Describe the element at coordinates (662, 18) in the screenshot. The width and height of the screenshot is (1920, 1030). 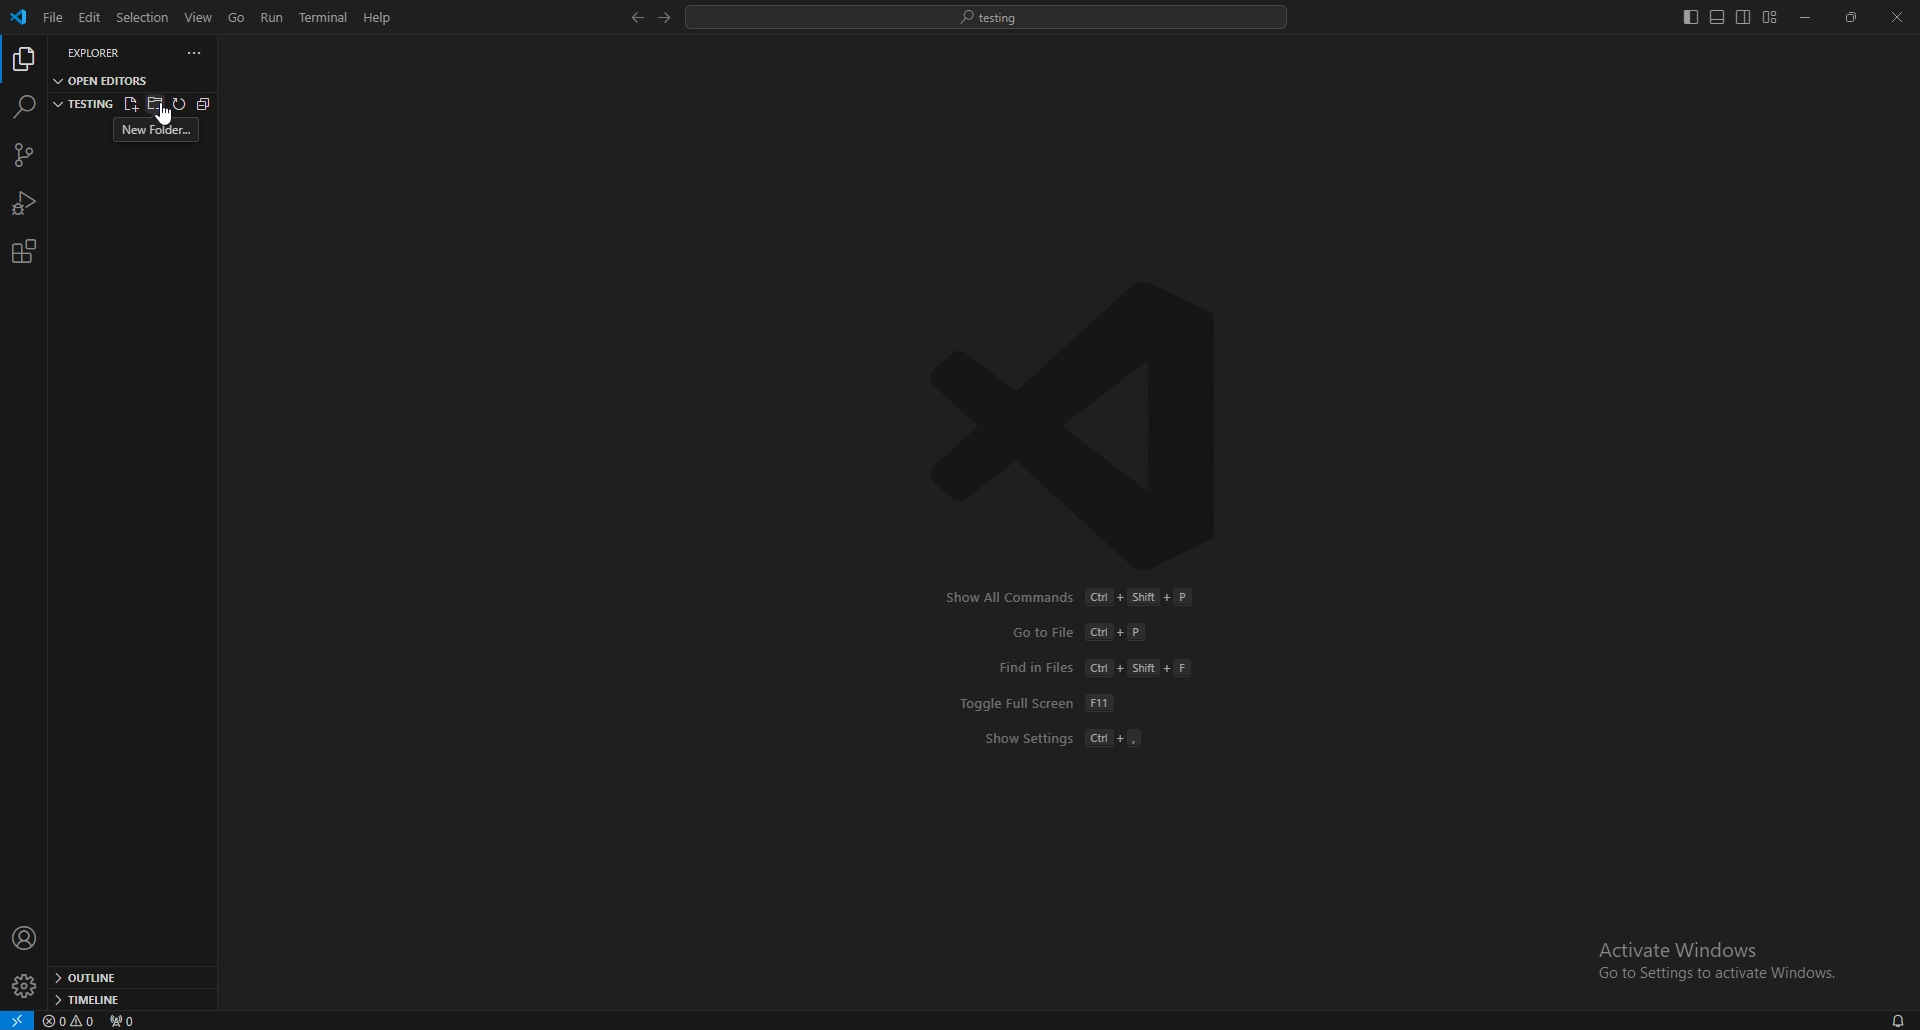
I see `forward` at that location.